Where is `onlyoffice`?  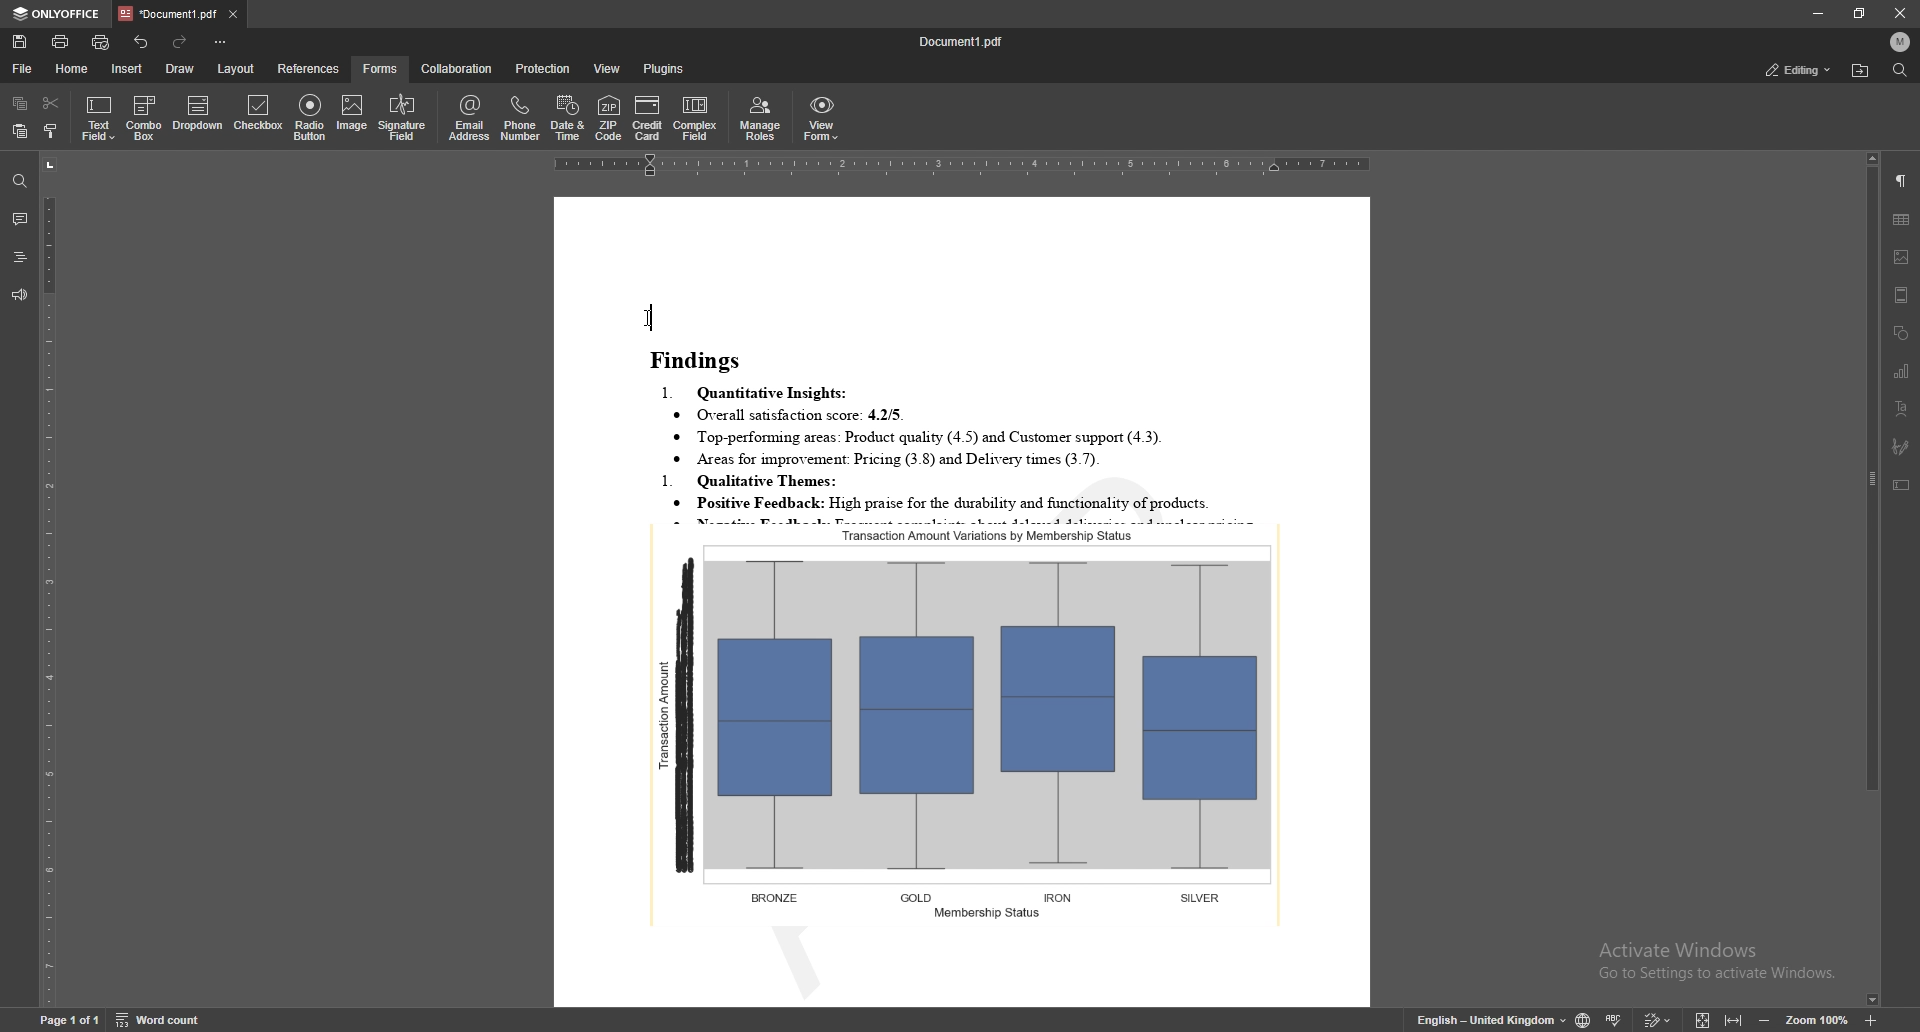
onlyoffice is located at coordinates (57, 15).